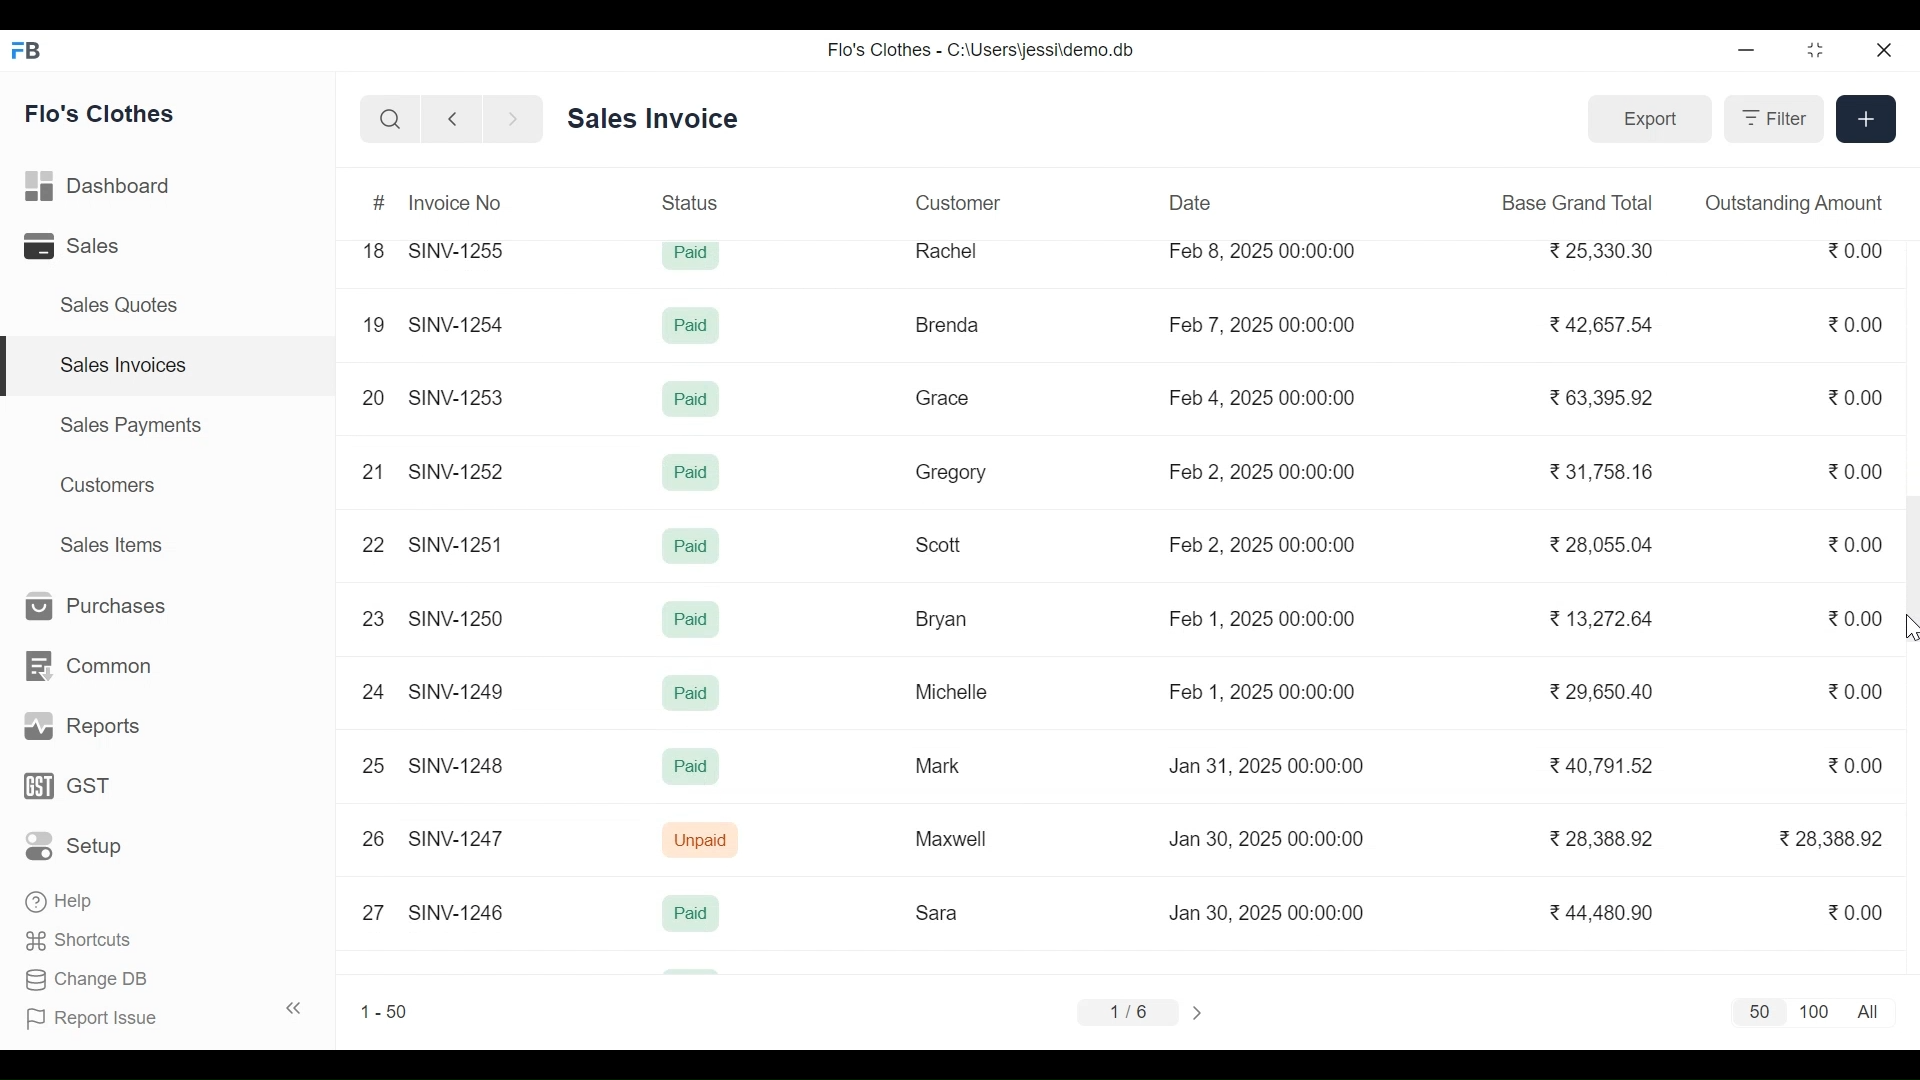 This screenshot has width=1920, height=1080. I want to click on Mark, so click(936, 764).